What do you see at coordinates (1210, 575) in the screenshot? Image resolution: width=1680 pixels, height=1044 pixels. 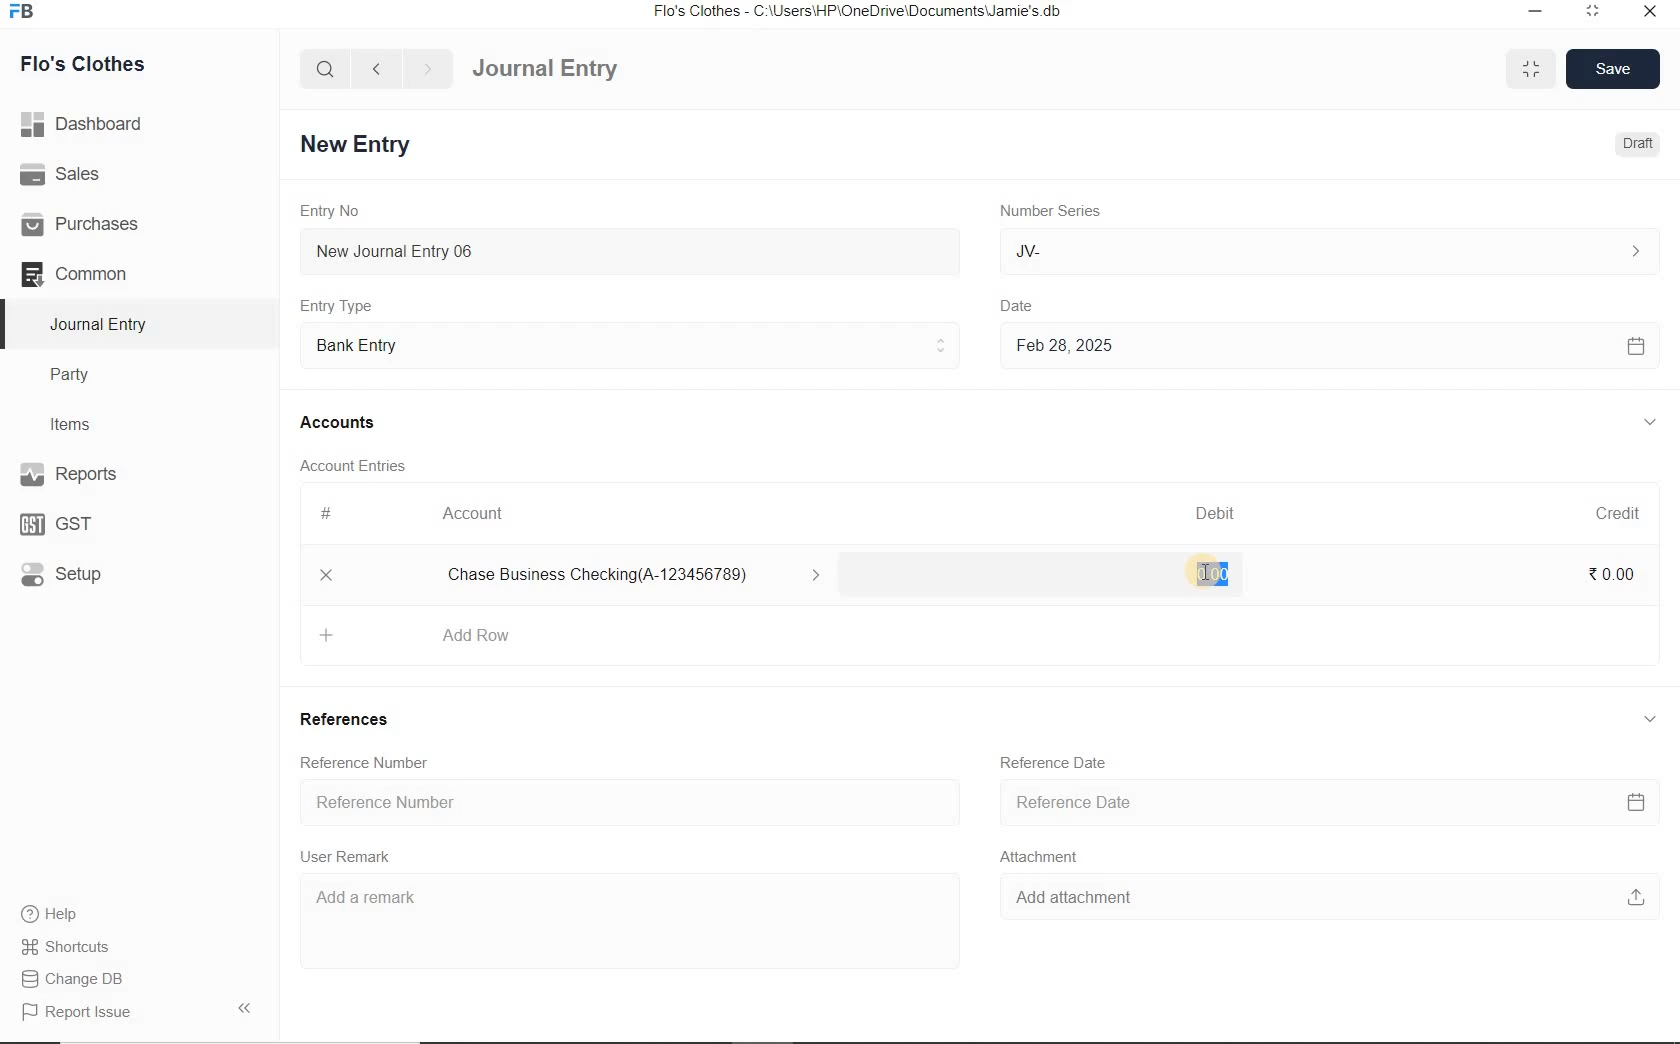 I see `cursor` at bounding box center [1210, 575].